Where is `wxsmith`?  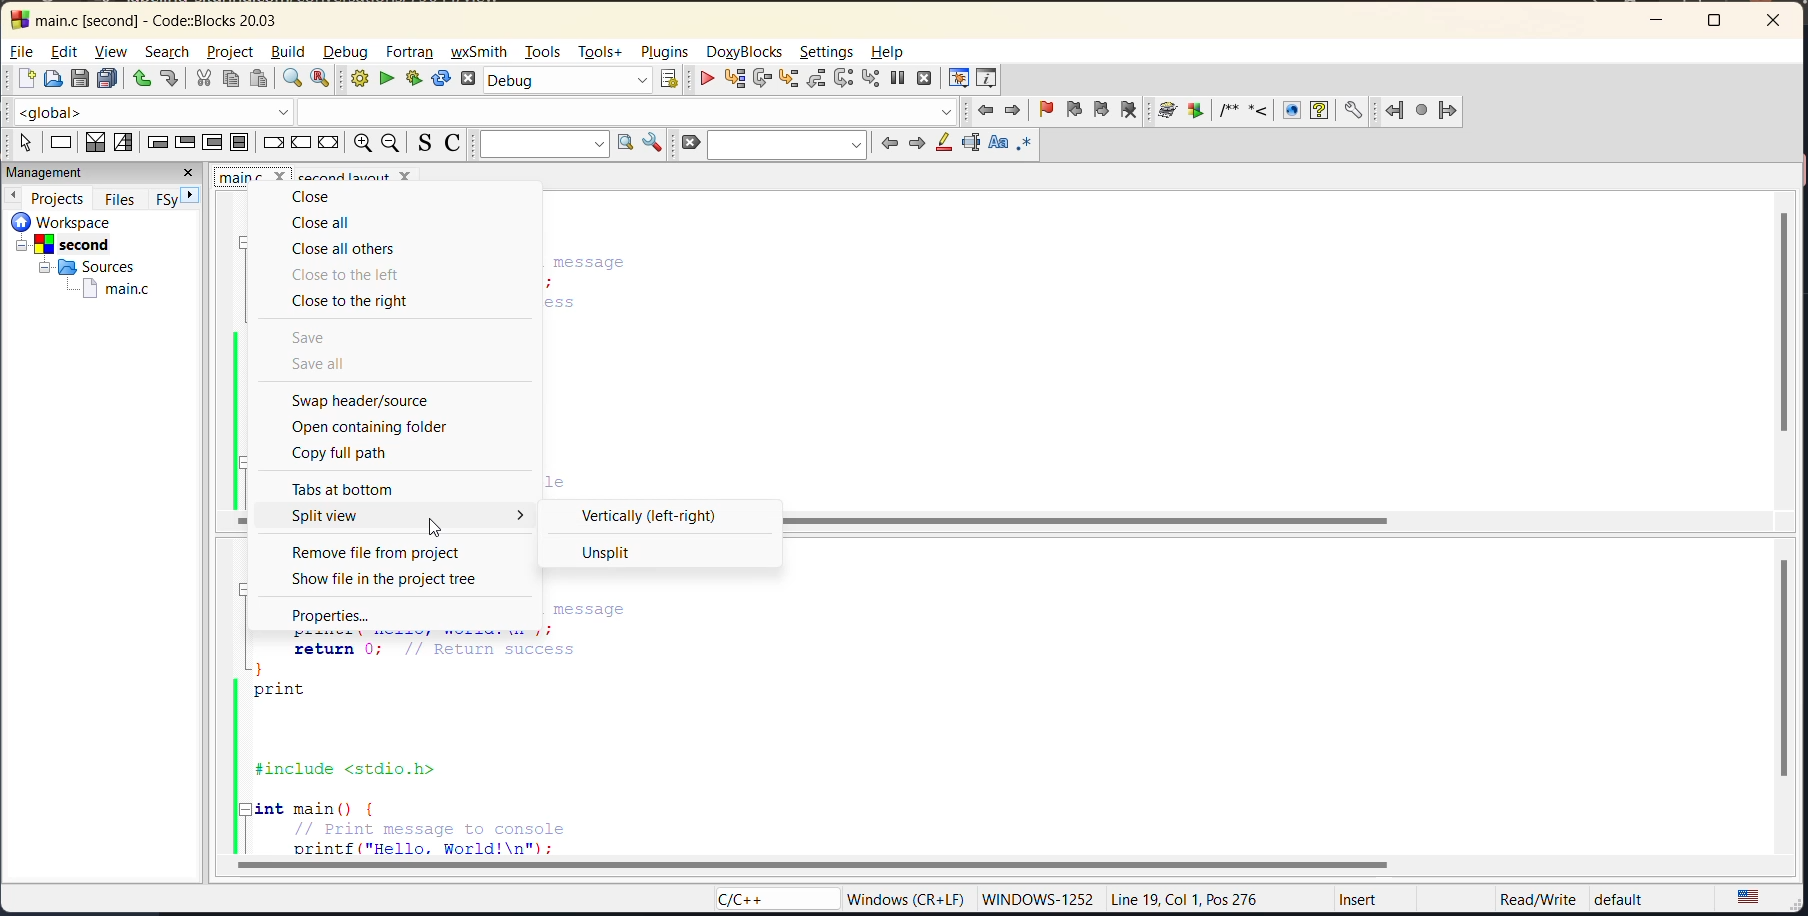
wxsmith is located at coordinates (478, 52).